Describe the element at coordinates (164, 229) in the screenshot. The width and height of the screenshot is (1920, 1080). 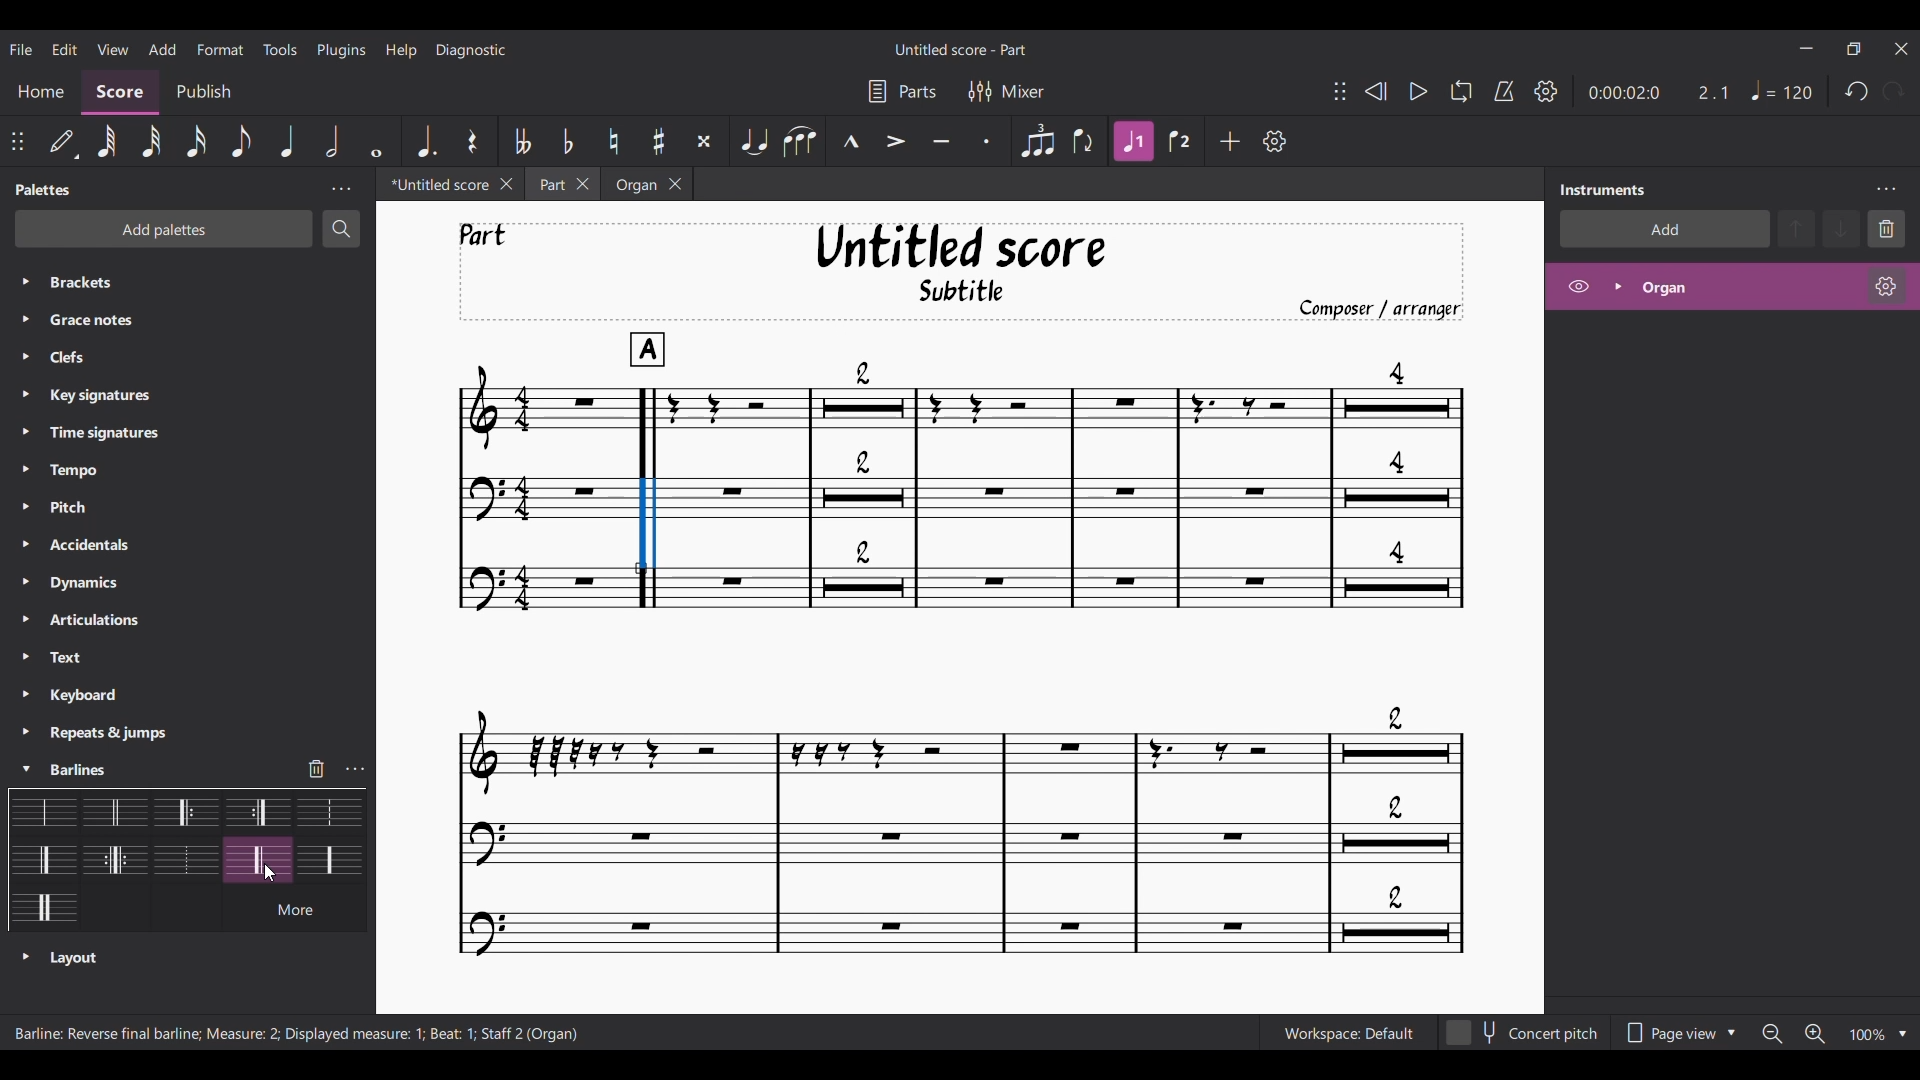
I see `Add palette` at that location.